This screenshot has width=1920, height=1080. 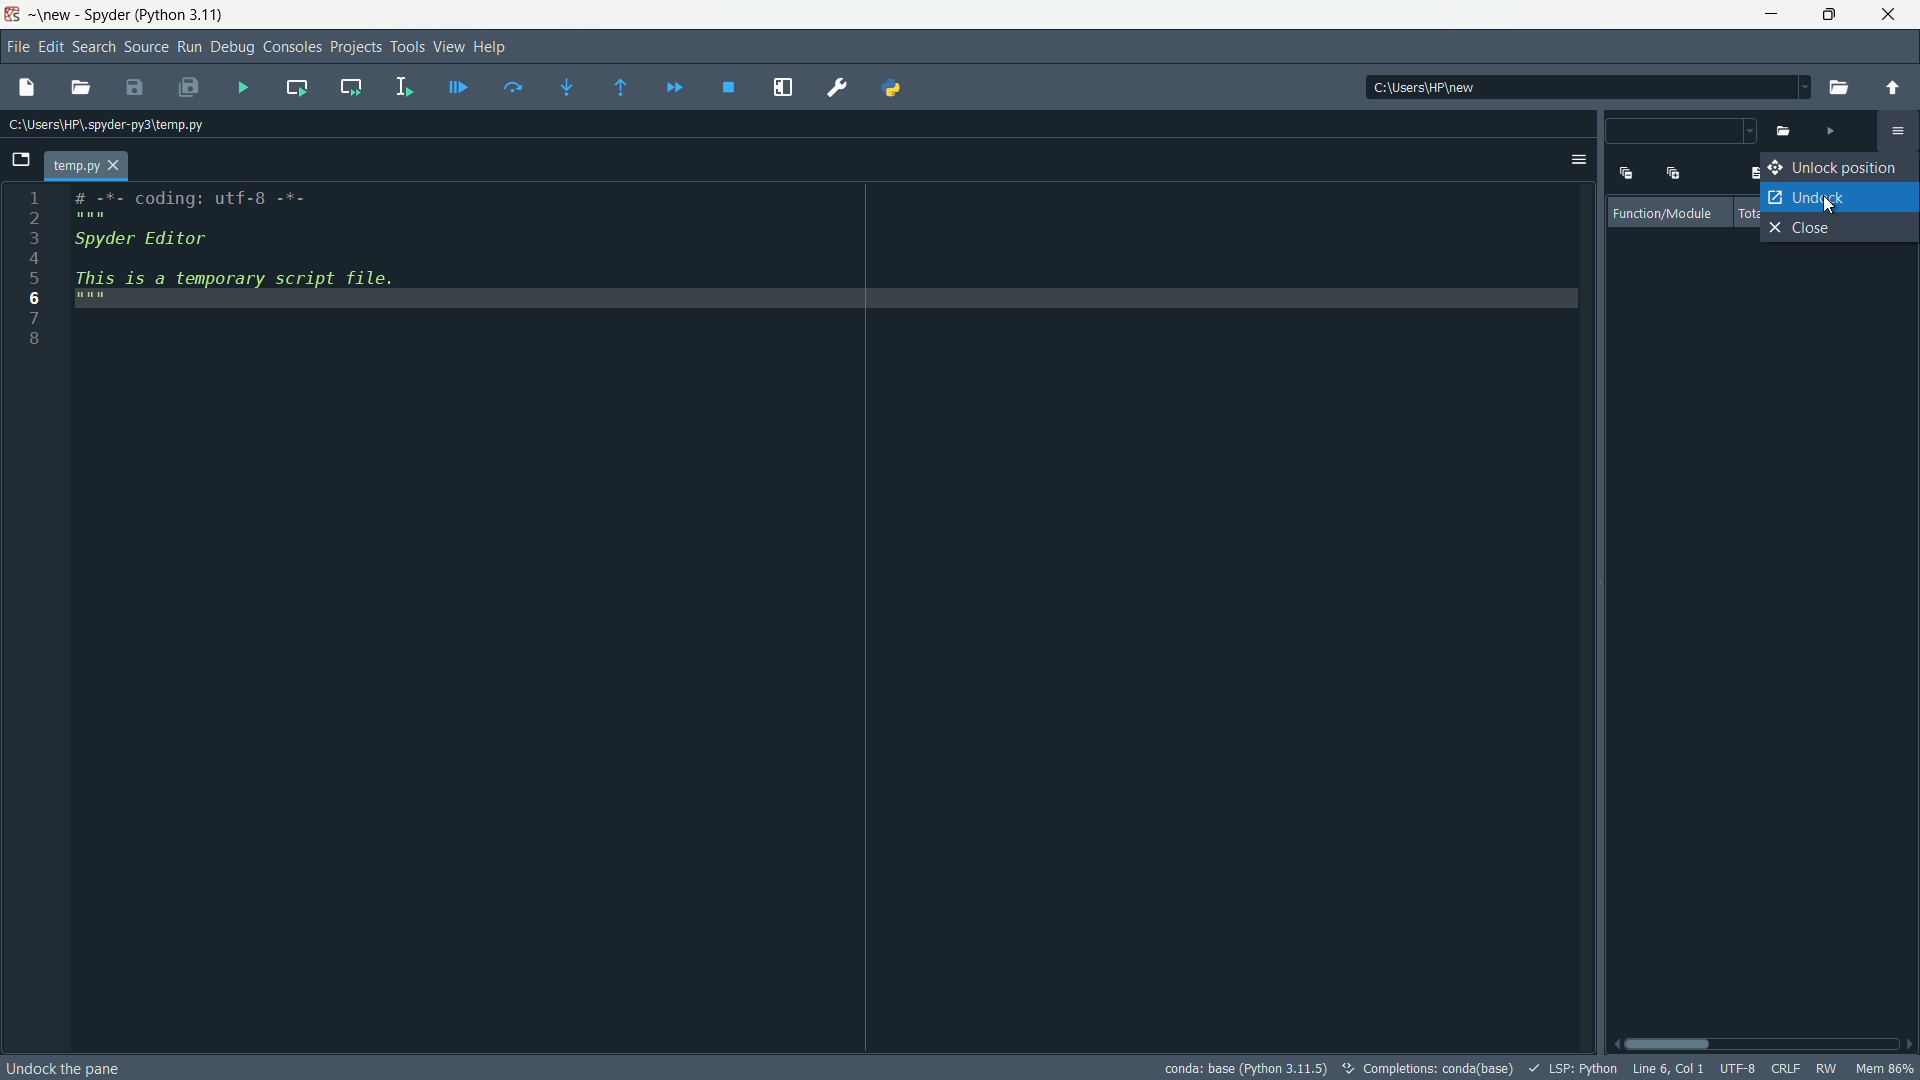 What do you see at coordinates (406, 47) in the screenshot?
I see `tools menu` at bounding box center [406, 47].